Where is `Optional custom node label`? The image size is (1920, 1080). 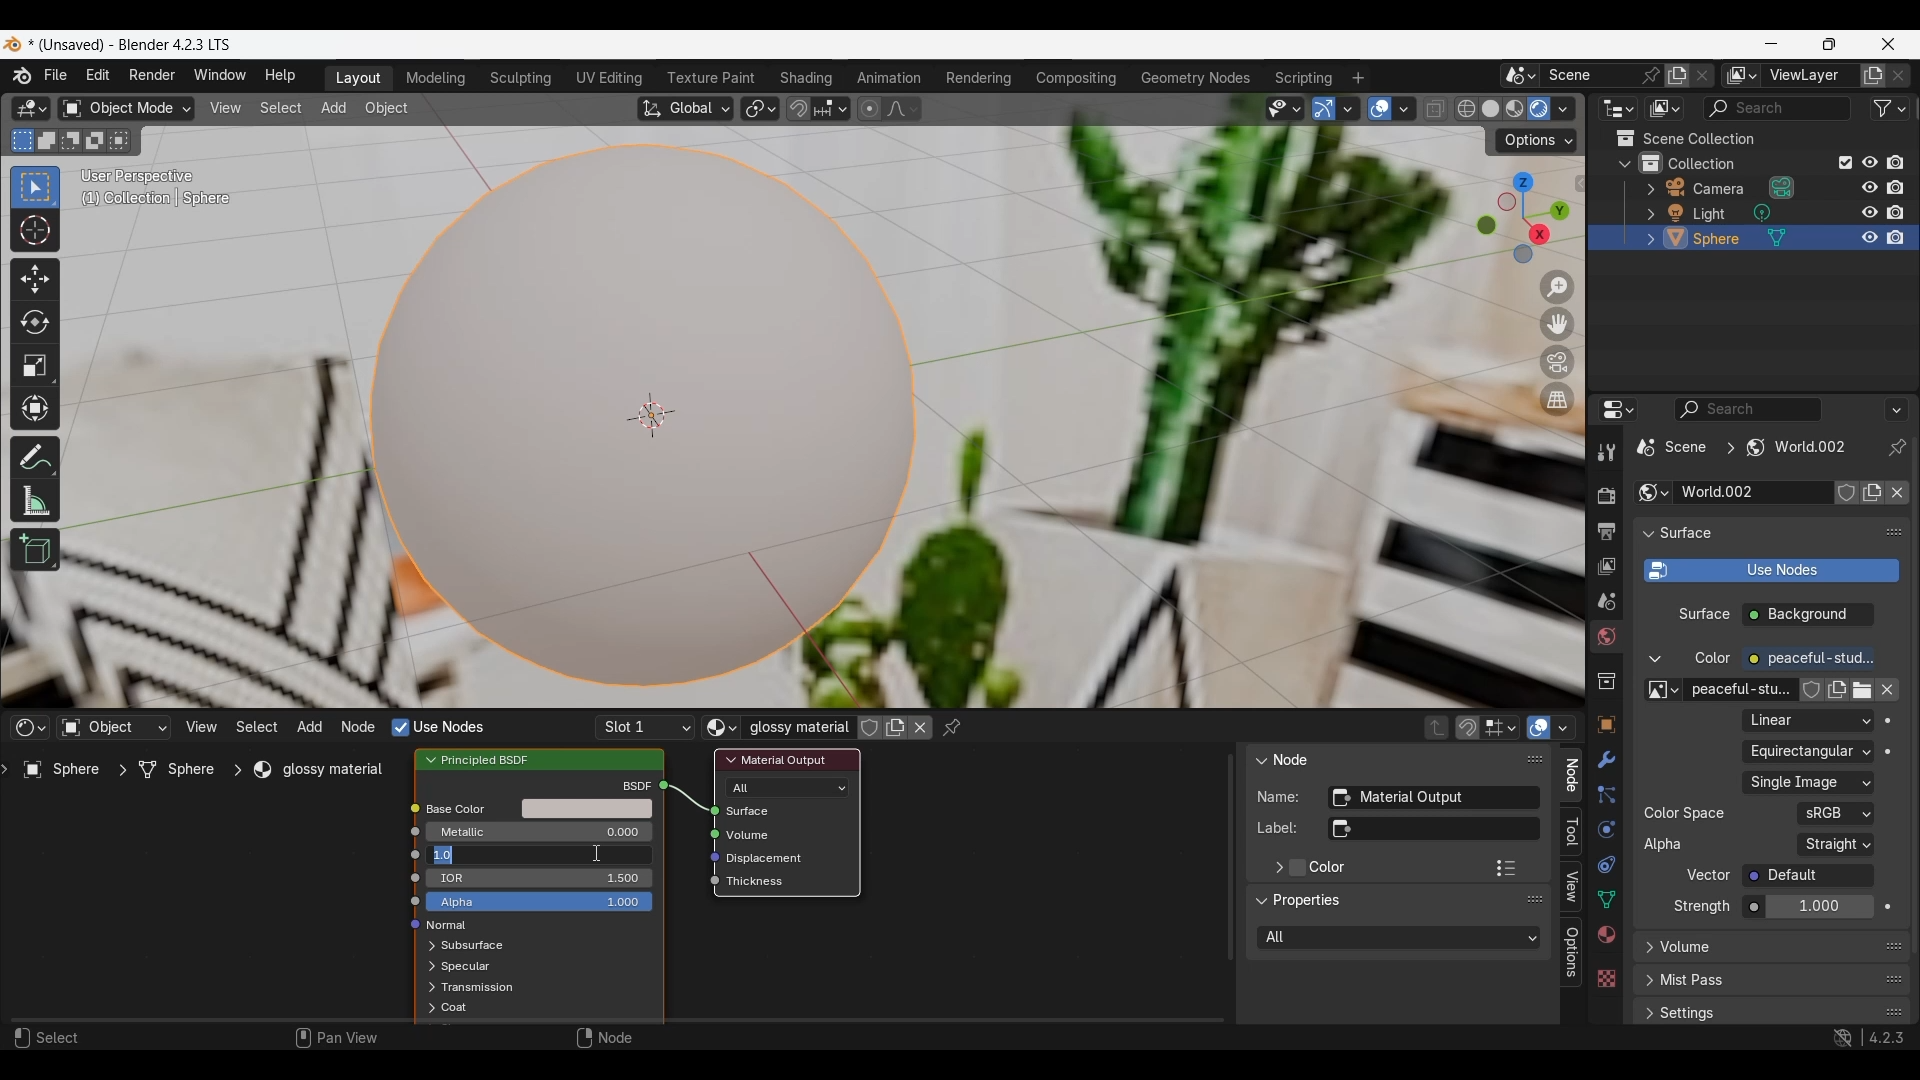 Optional custom node label is located at coordinates (1433, 829).